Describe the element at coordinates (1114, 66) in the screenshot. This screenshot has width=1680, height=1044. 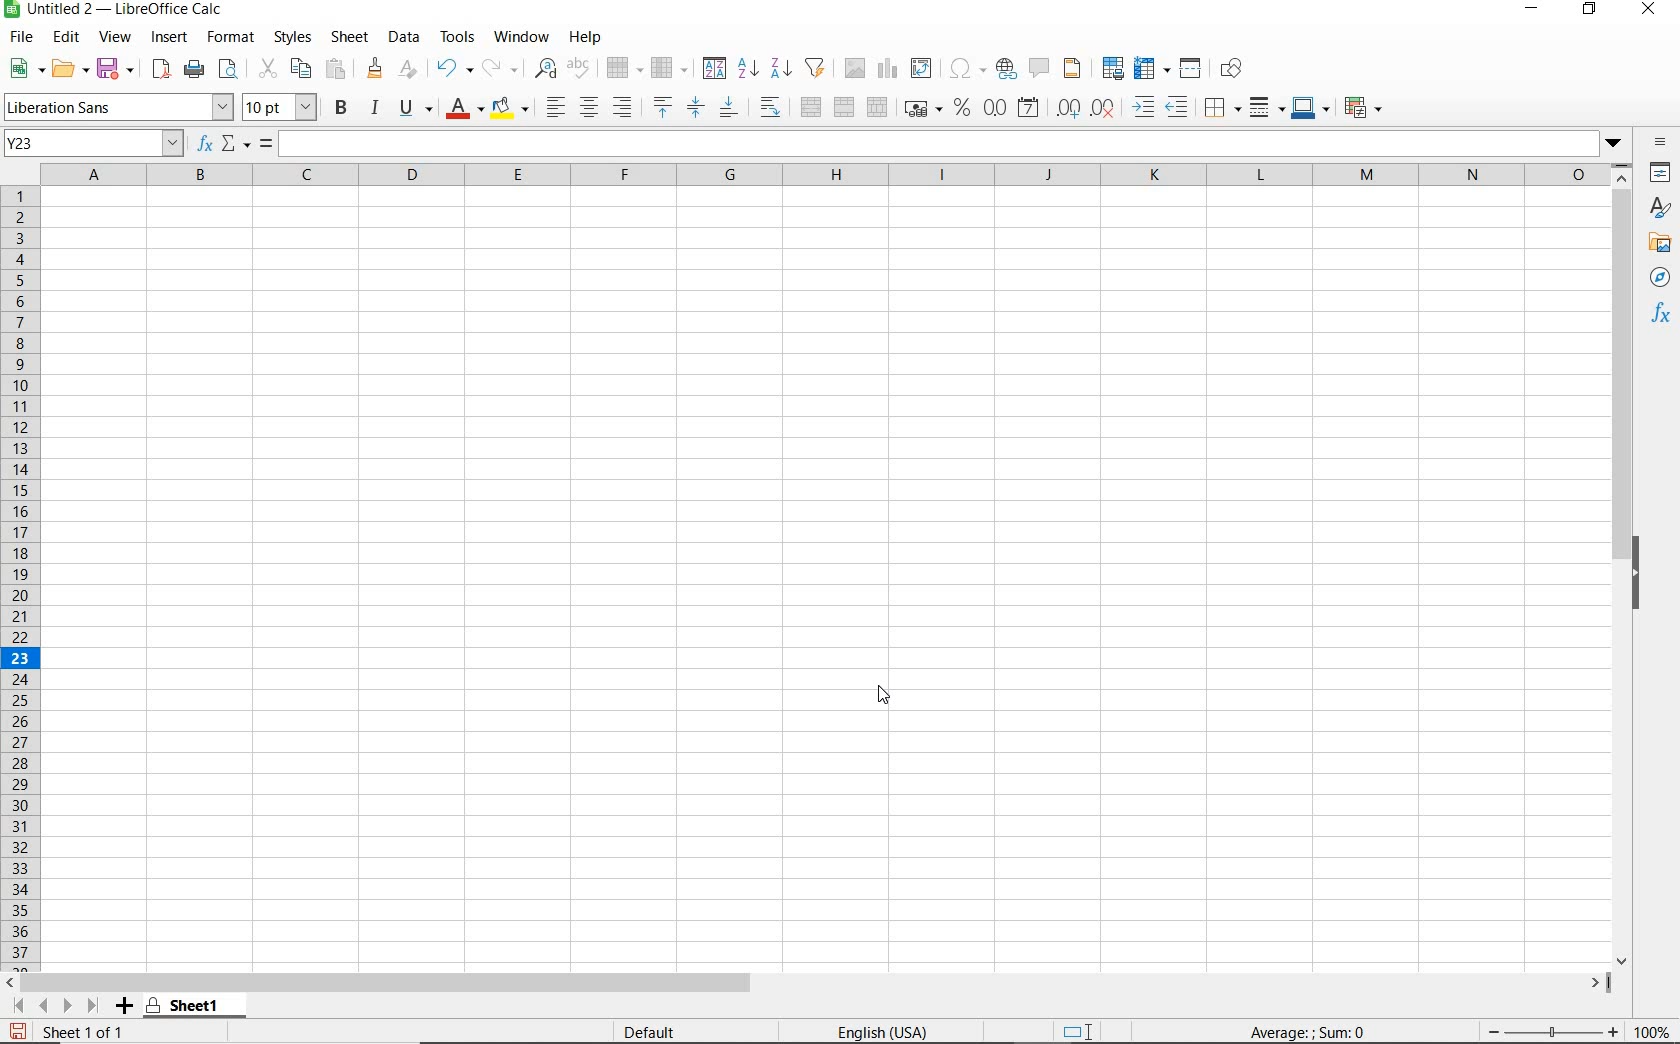
I see `DEFINE PRINT AREA` at that location.